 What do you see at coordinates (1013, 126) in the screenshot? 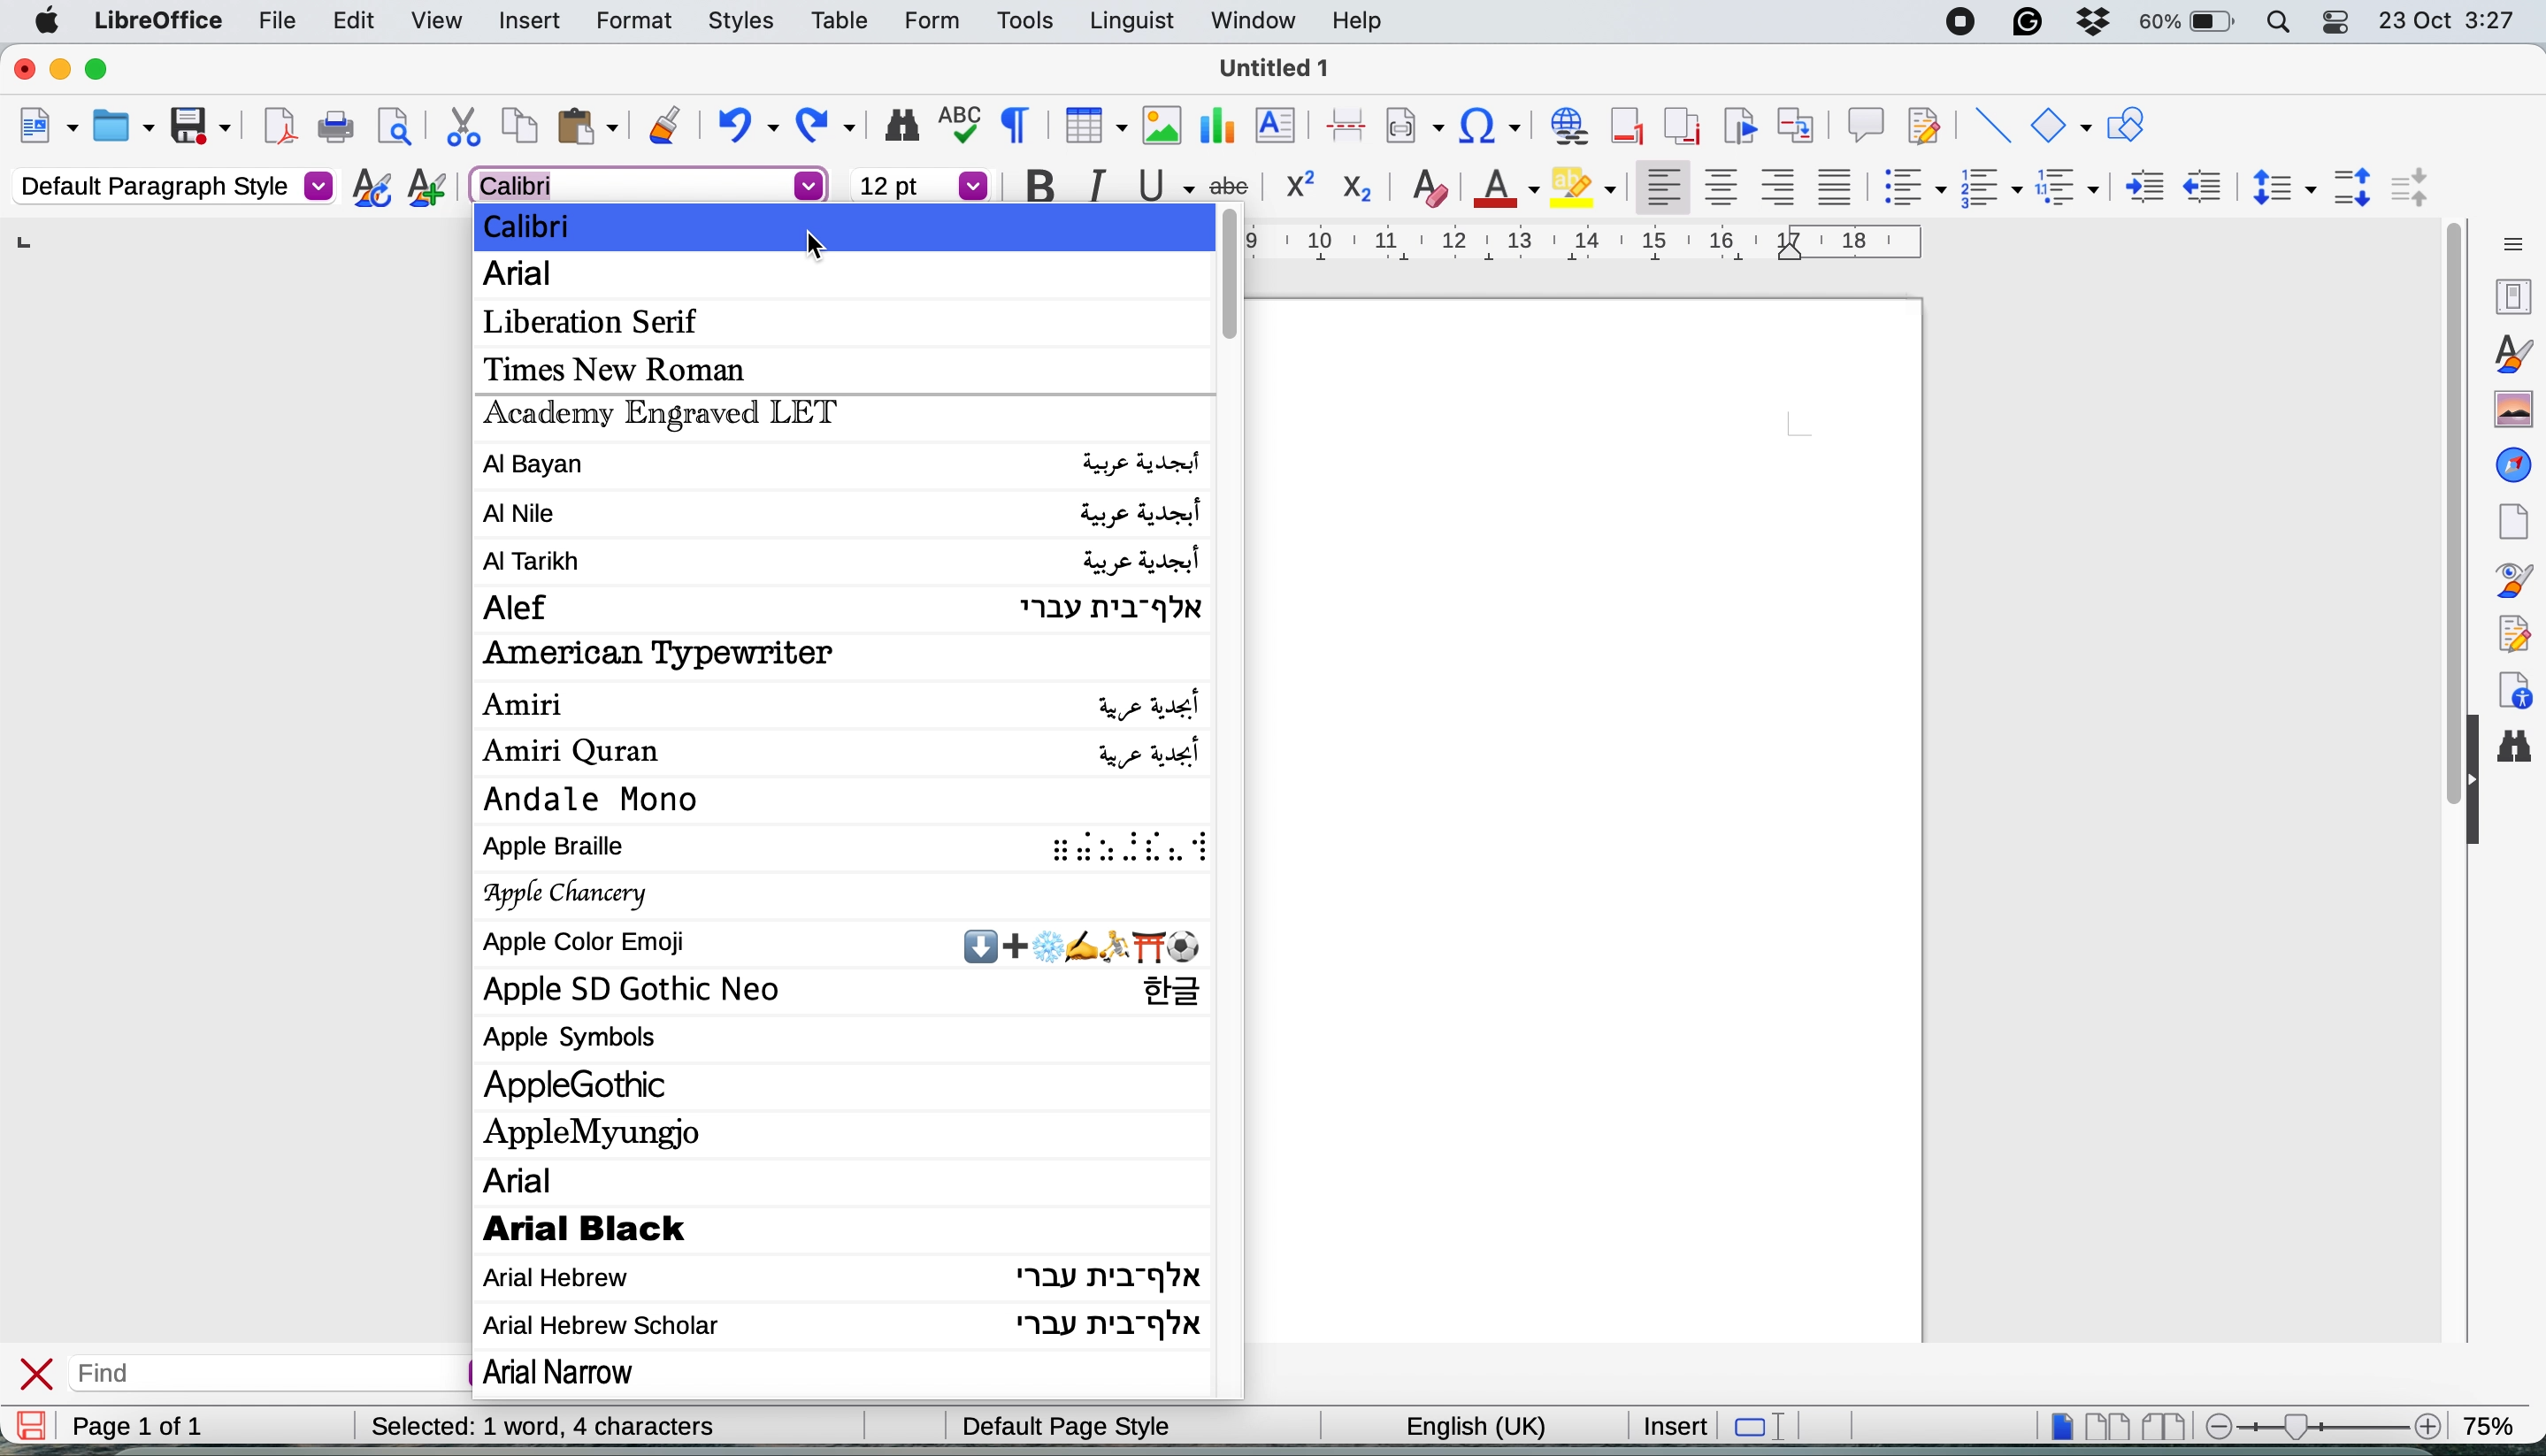
I see `toggle formatting marks` at bounding box center [1013, 126].